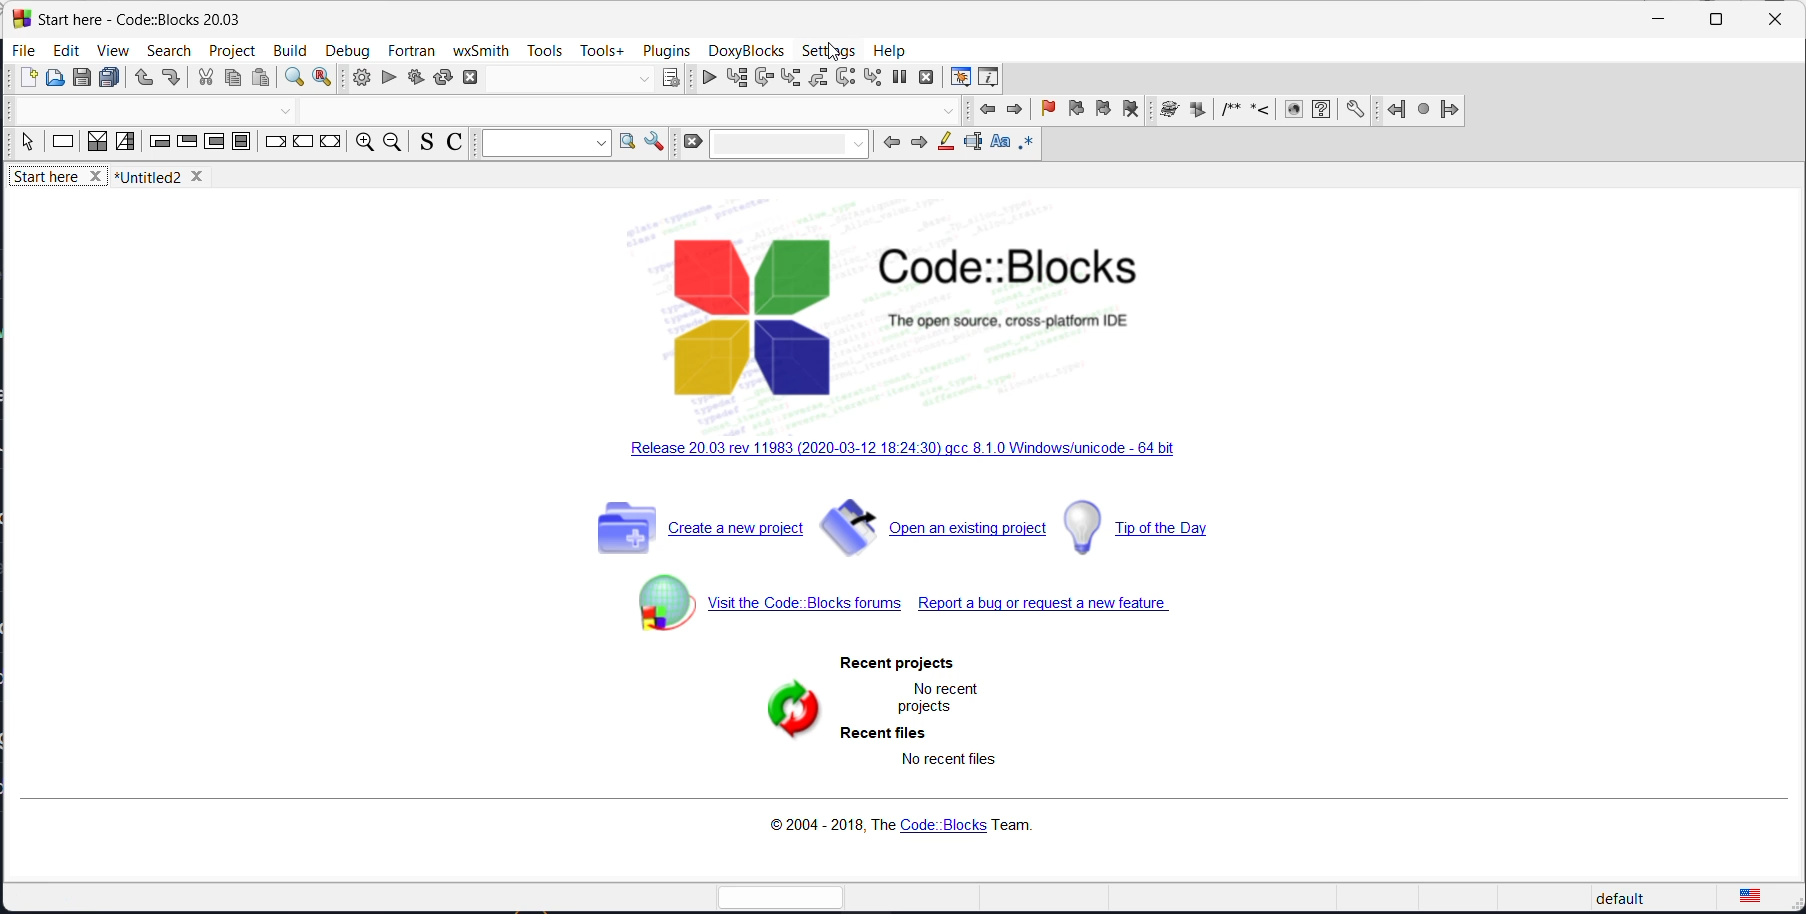 The width and height of the screenshot is (1806, 914). What do you see at coordinates (1197, 111) in the screenshot?
I see `icon` at bounding box center [1197, 111].